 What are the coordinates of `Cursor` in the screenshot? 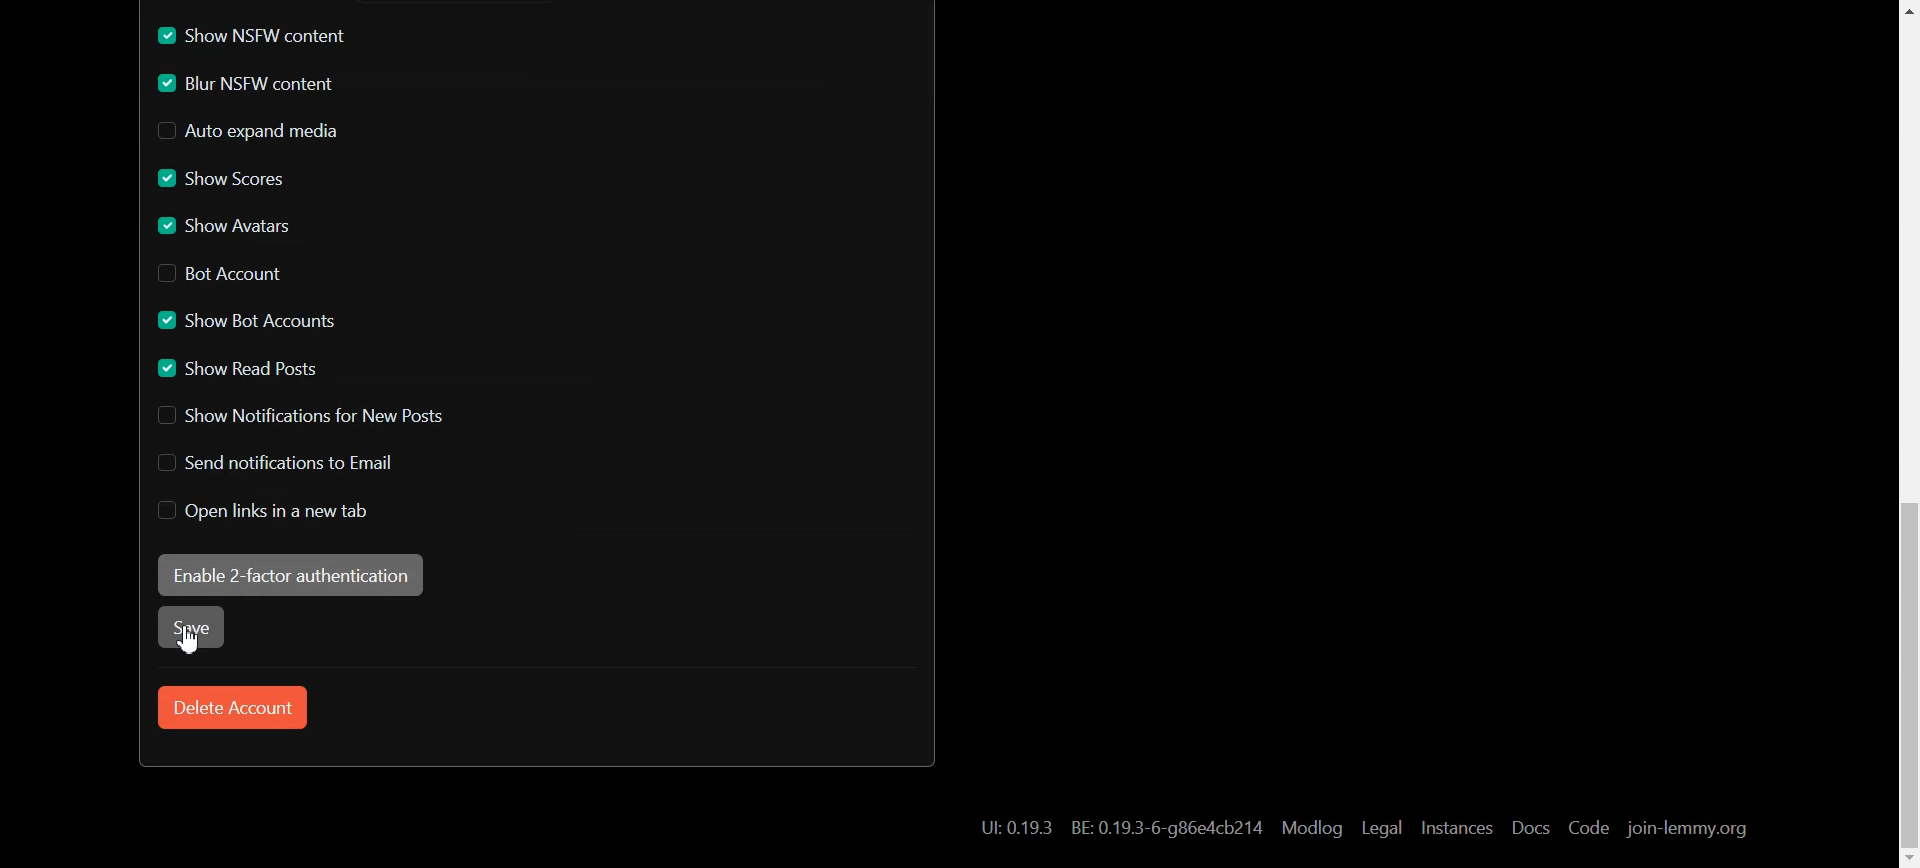 It's located at (192, 643).